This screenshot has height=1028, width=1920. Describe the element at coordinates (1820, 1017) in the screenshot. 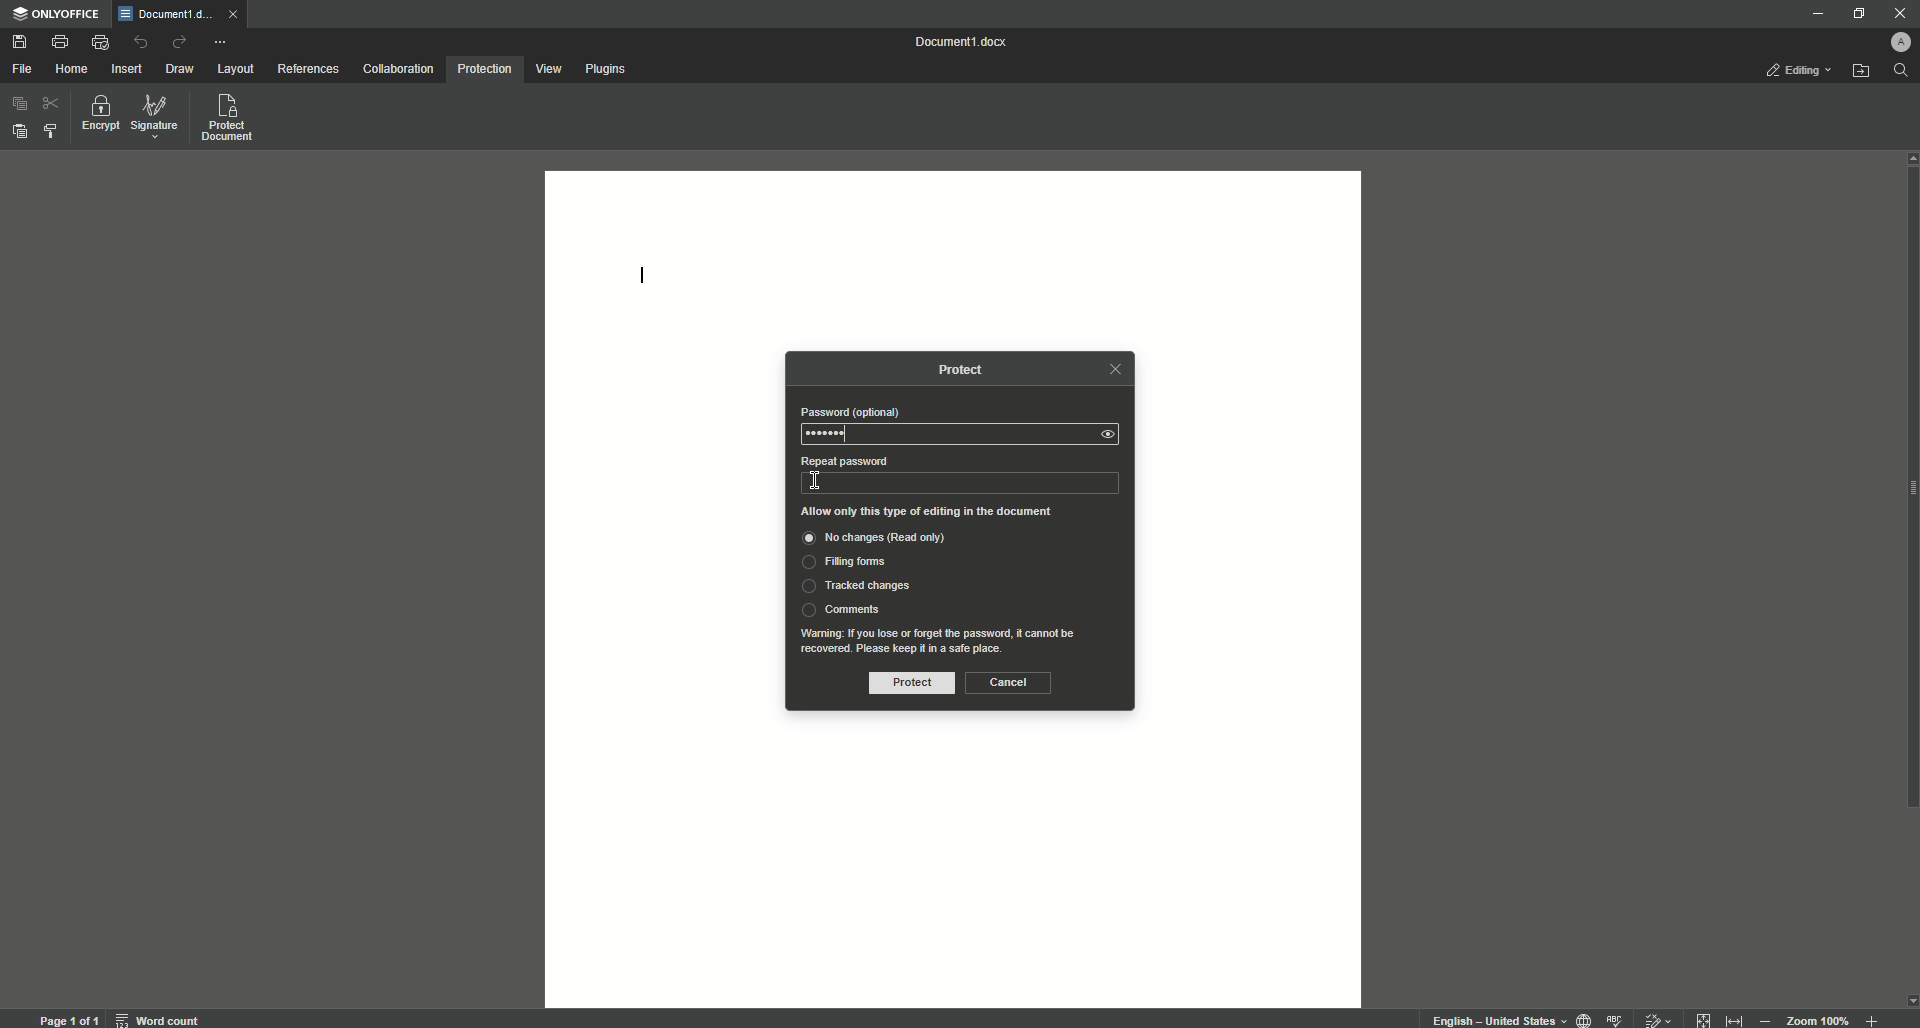

I see `zoom 100%` at that location.